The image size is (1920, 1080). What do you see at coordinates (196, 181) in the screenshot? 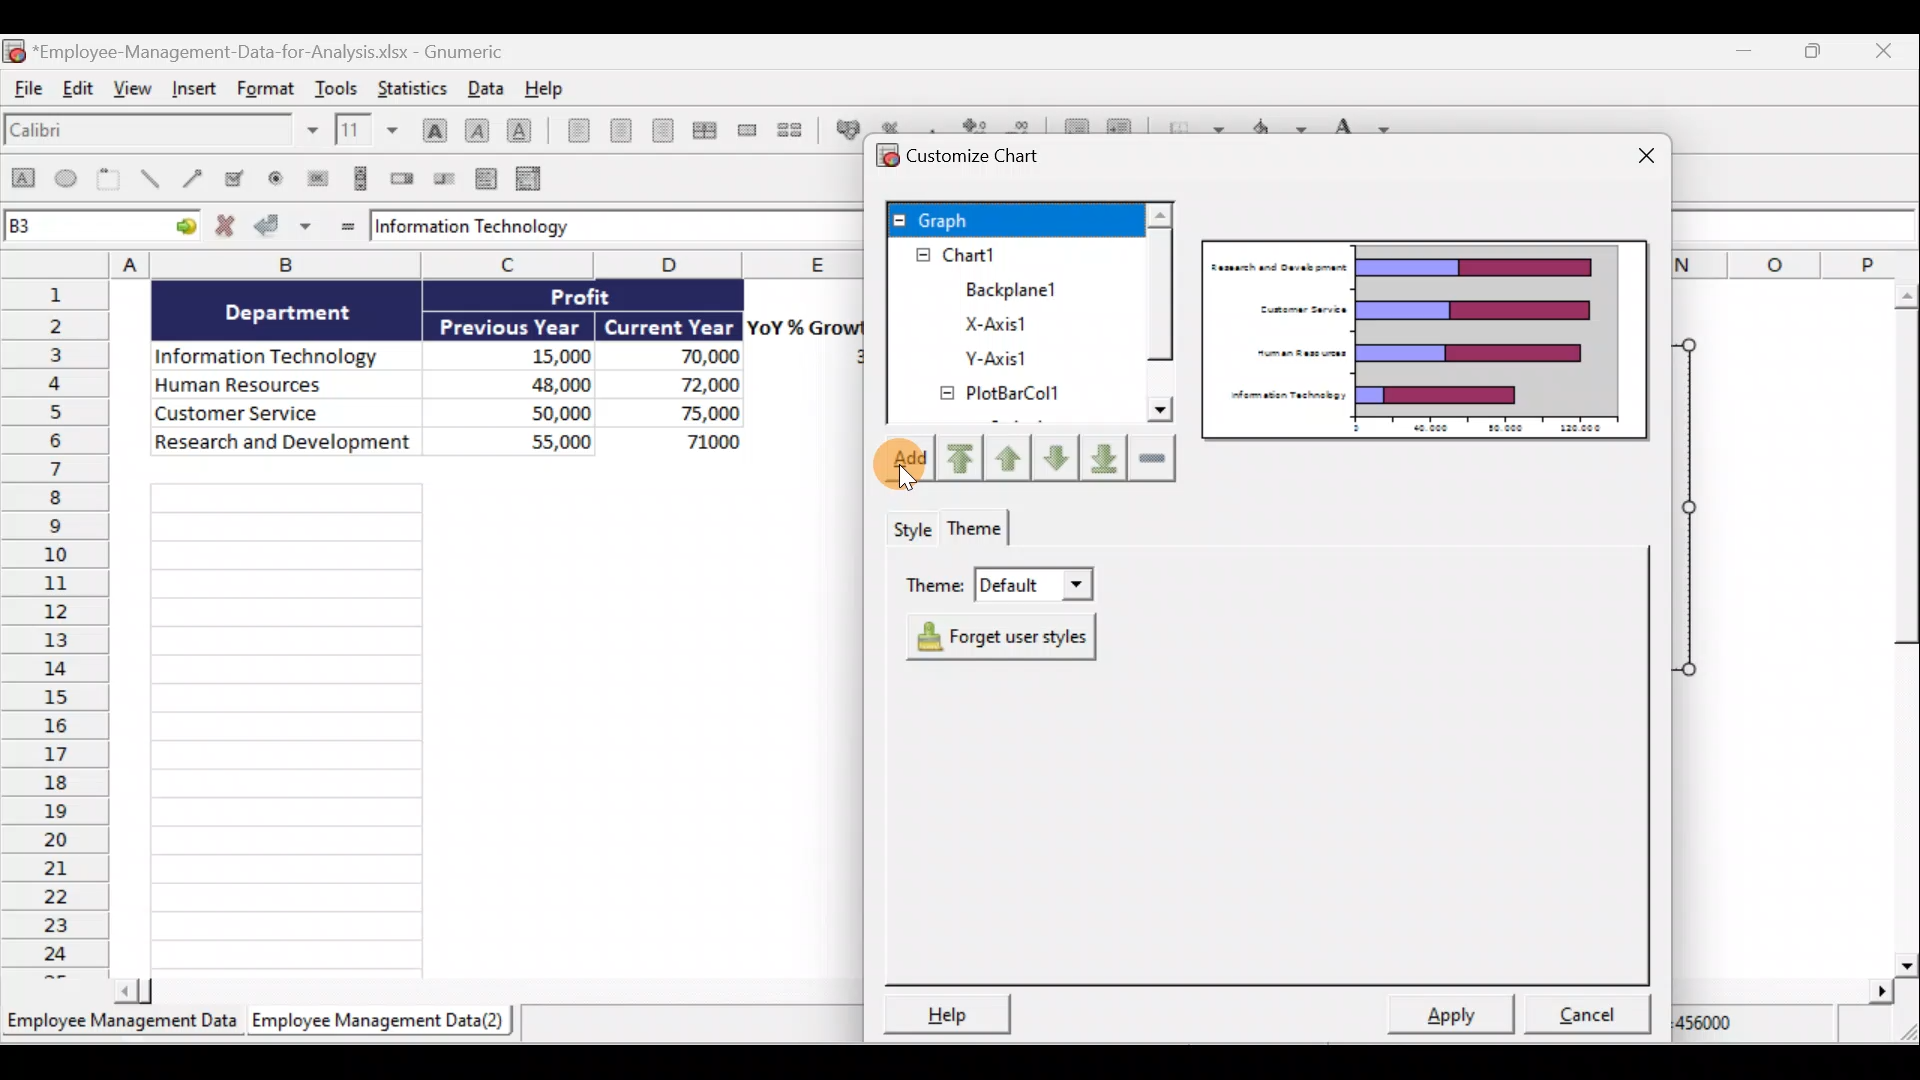
I see `Create an arrow object` at bounding box center [196, 181].